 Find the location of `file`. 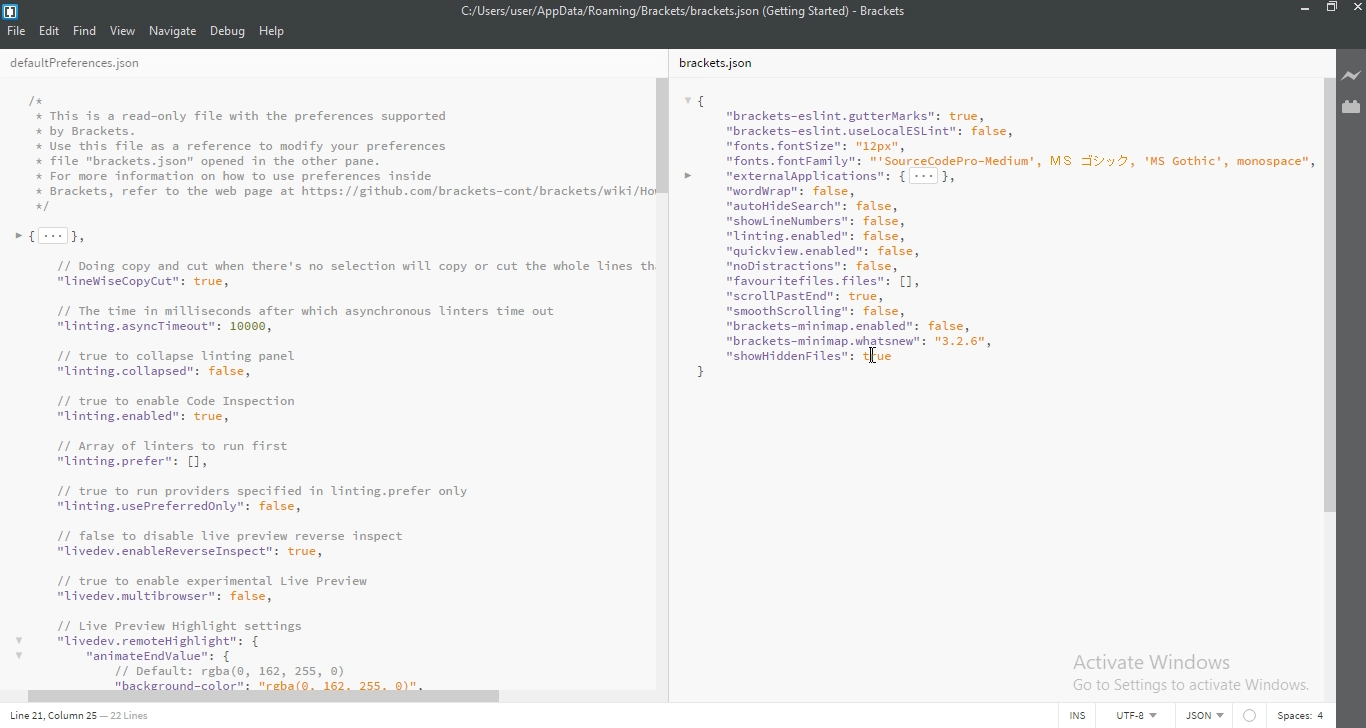

file is located at coordinates (15, 31).